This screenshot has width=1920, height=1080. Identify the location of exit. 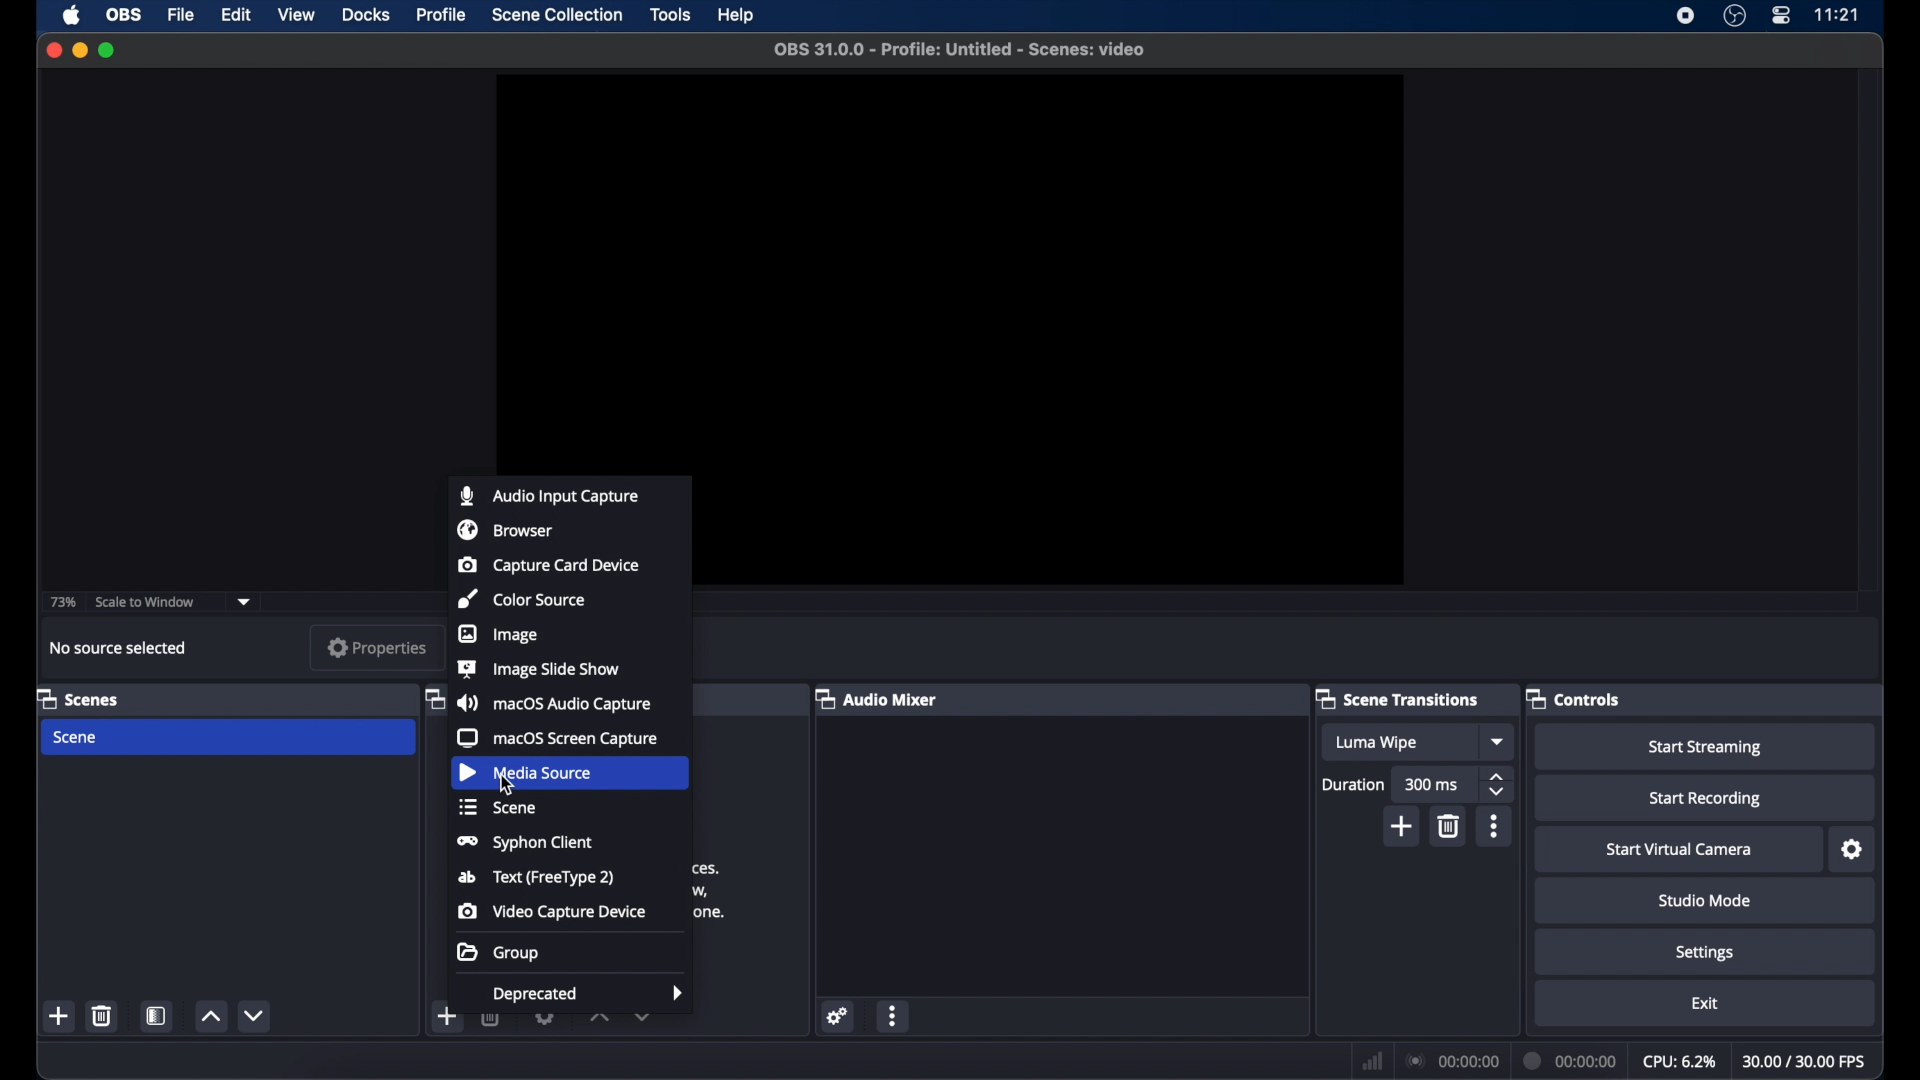
(1705, 1003).